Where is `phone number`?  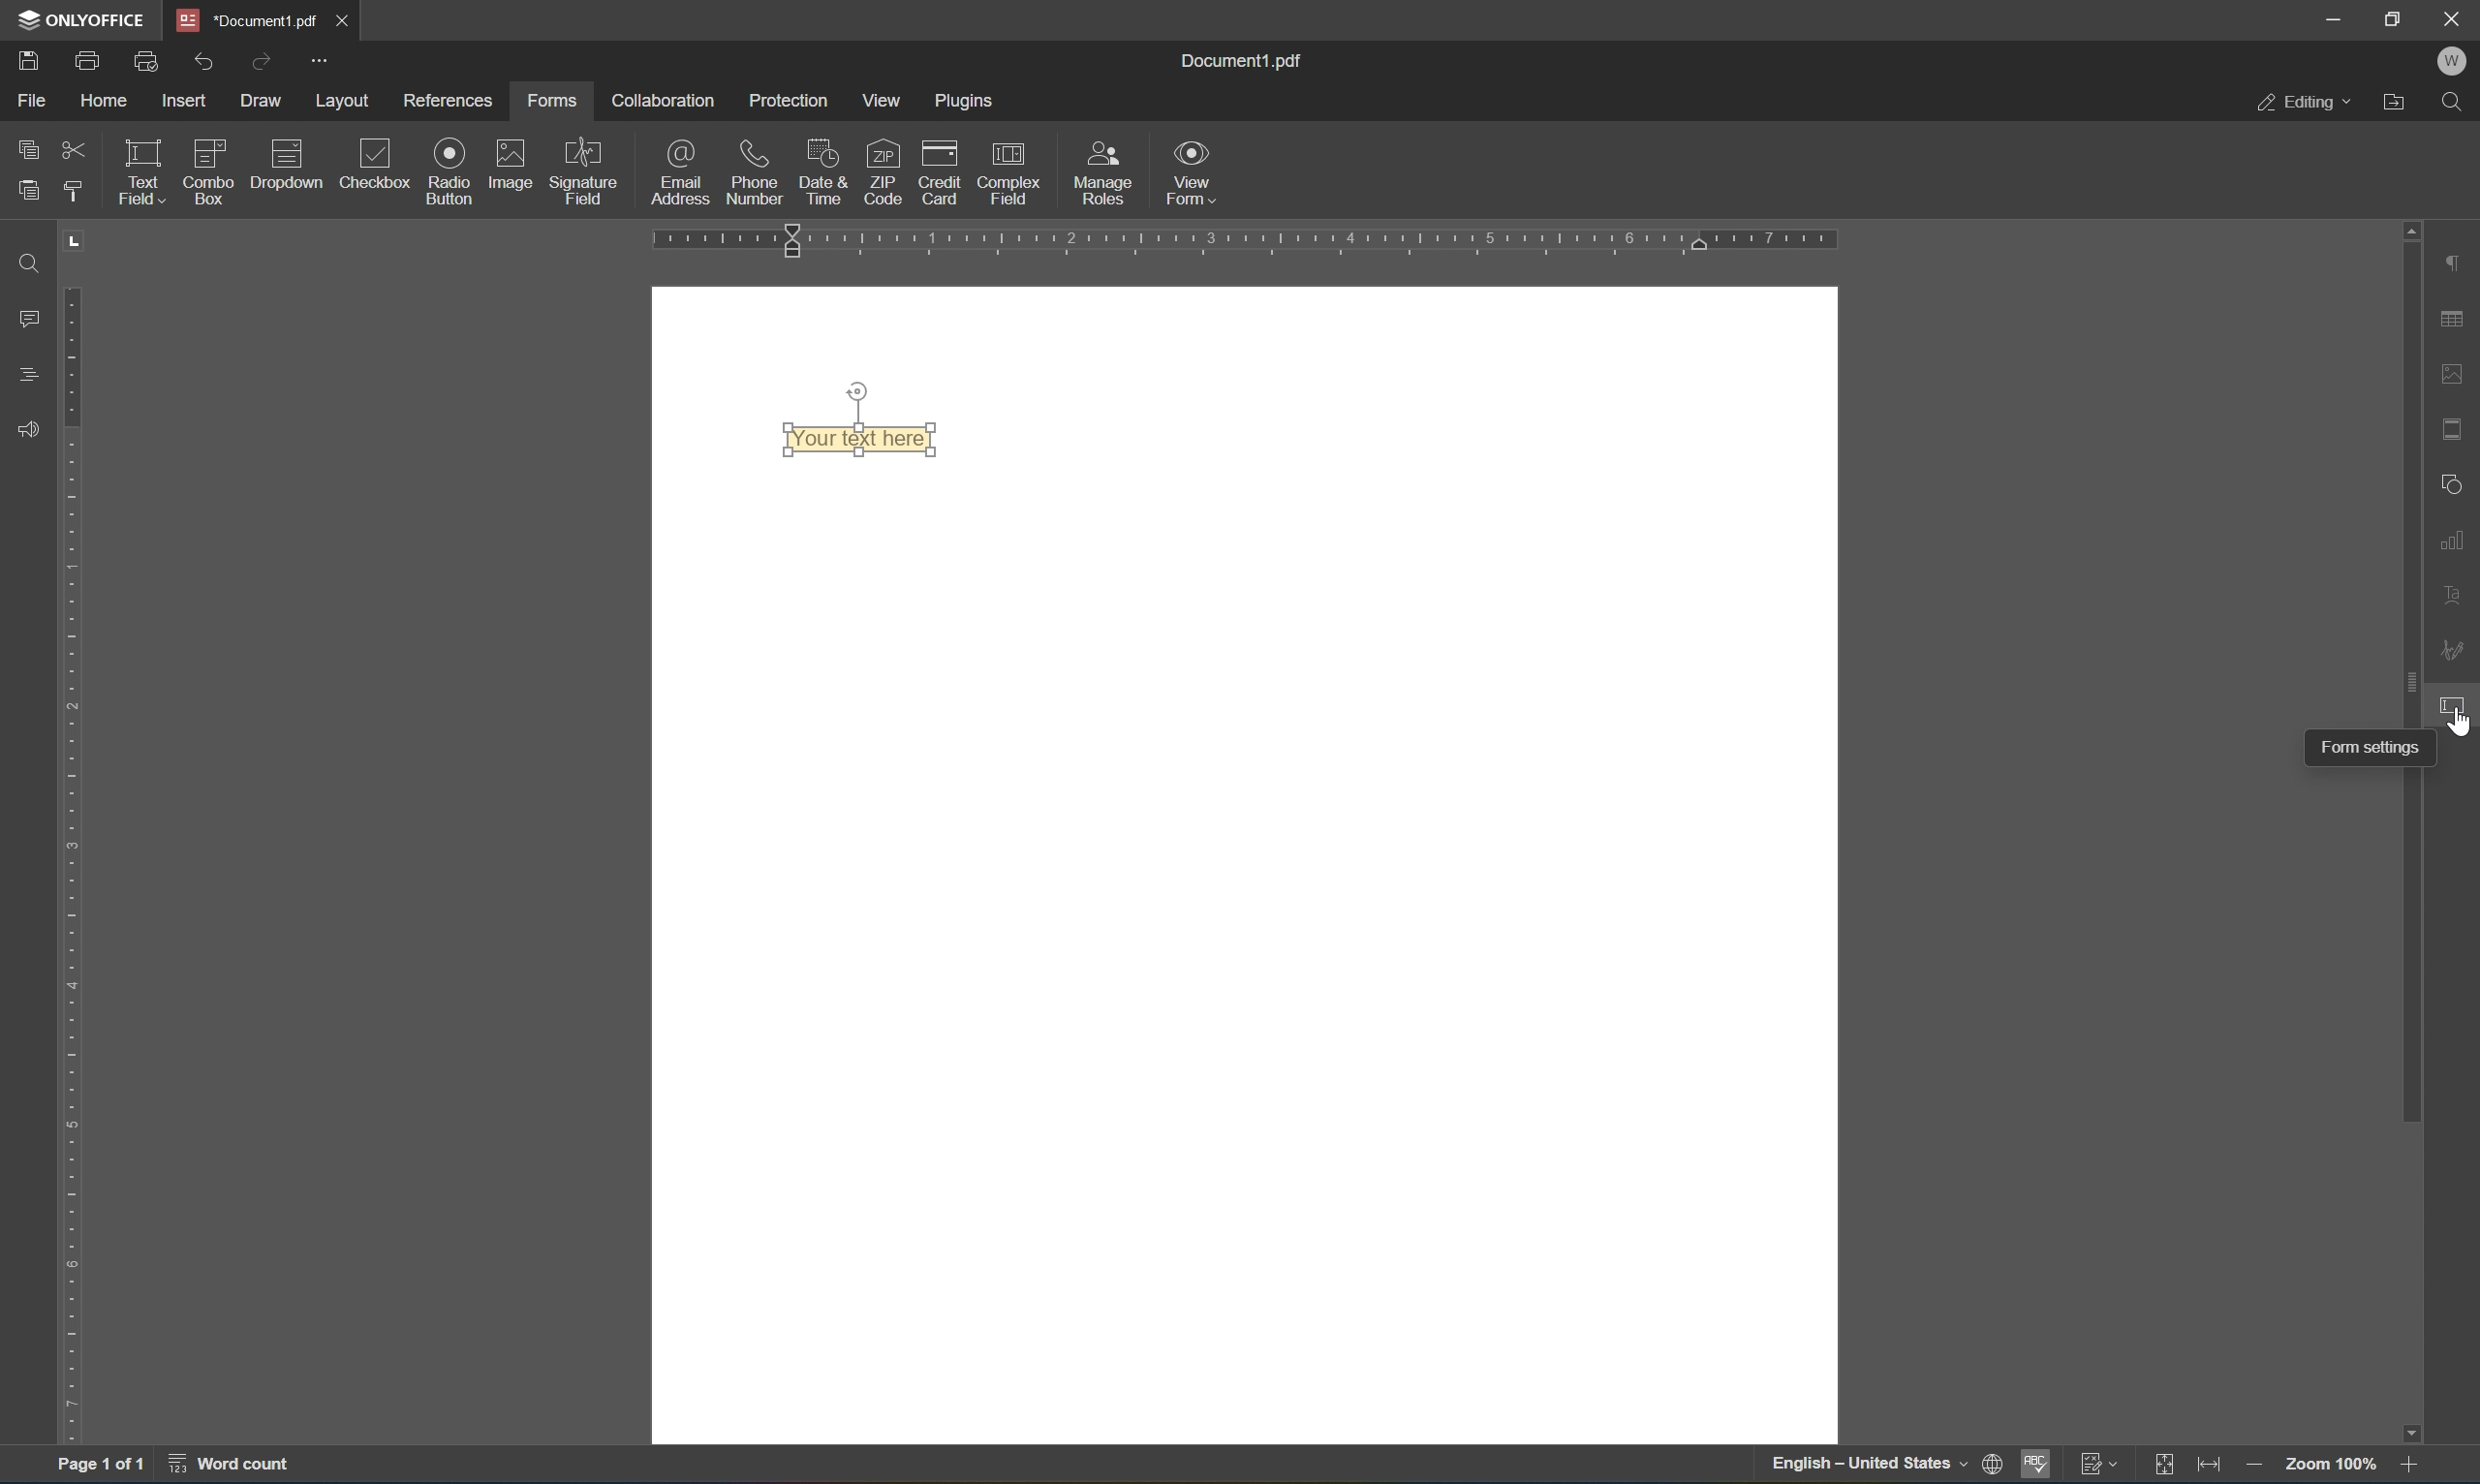
phone number is located at coordinates (755, 171).